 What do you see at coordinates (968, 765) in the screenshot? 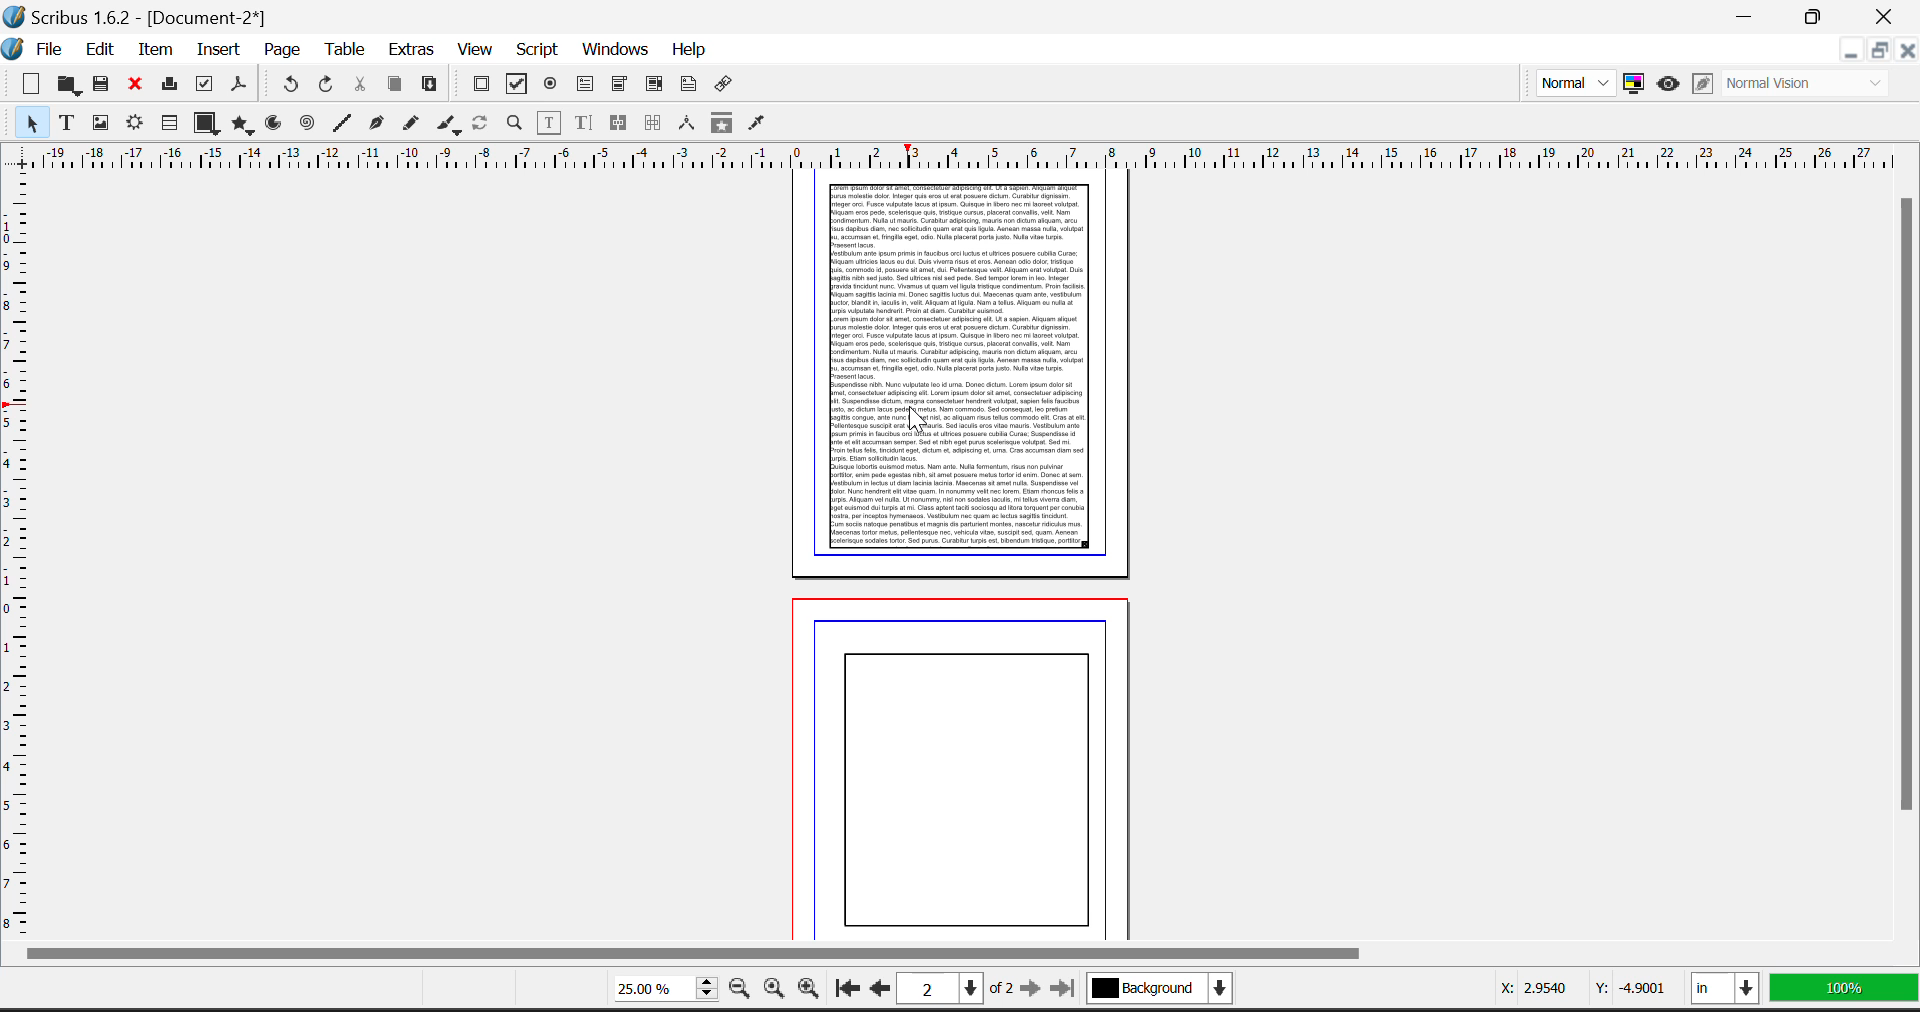
I see `Page 2 without Text Frame` at bounding box center [968, 765].